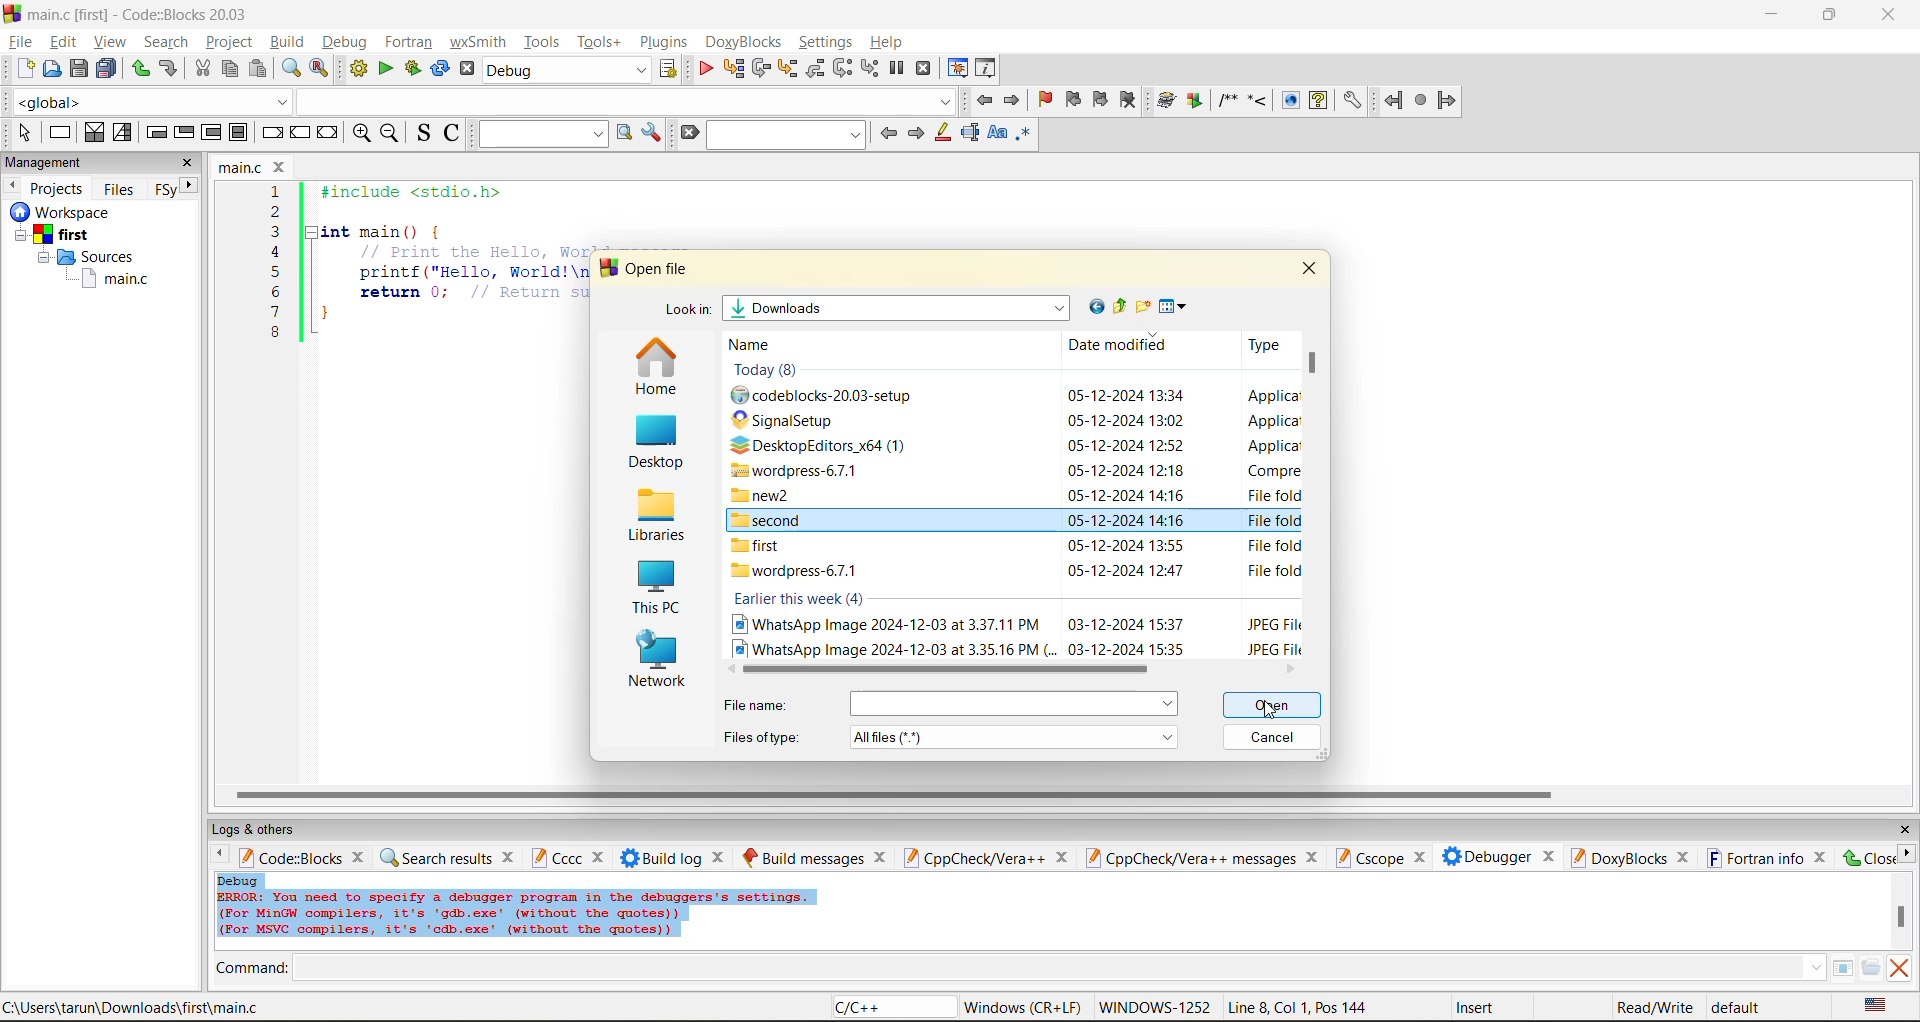  I want to click on Error info, so click(516, 915).